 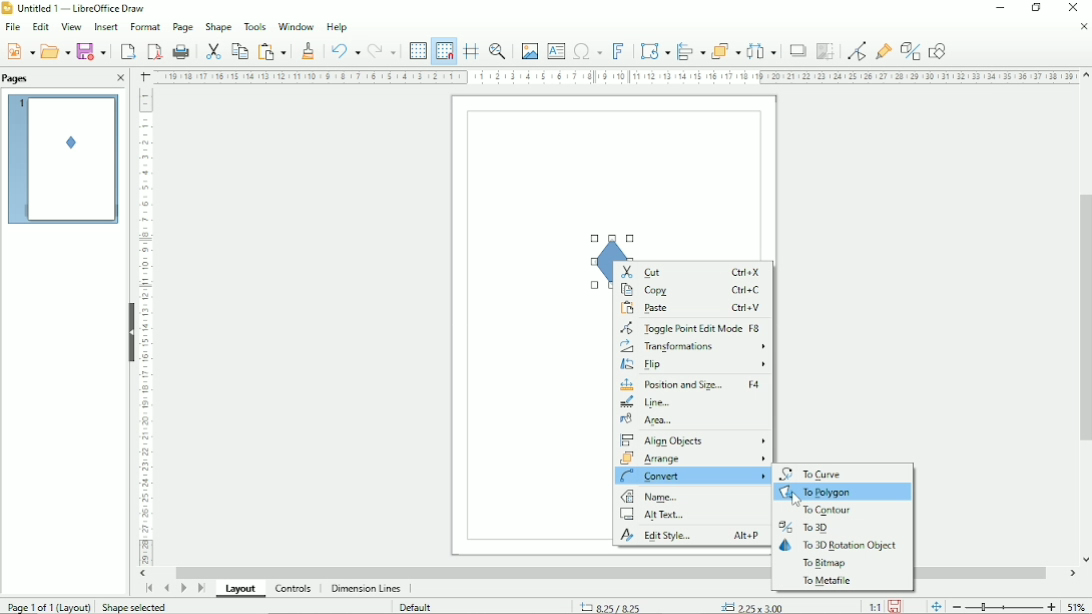 What do you see at coordinates (254, 26) in the screenshot?
I see `Tools` at bounding box center [254, 26].